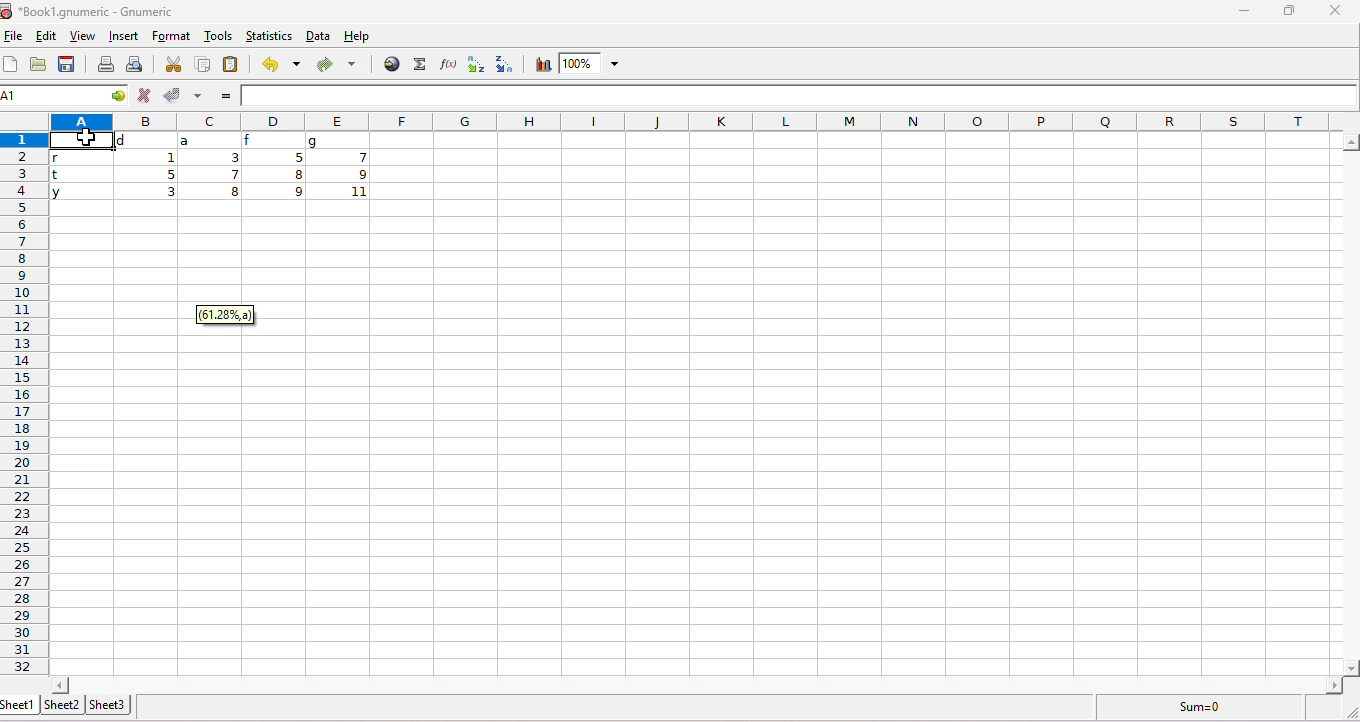 The height and width of the screenshot is (722, 1360). What do you see at coordinates (173, 35) in the screenshot?
I see `format` at bounding box center [173, 35].